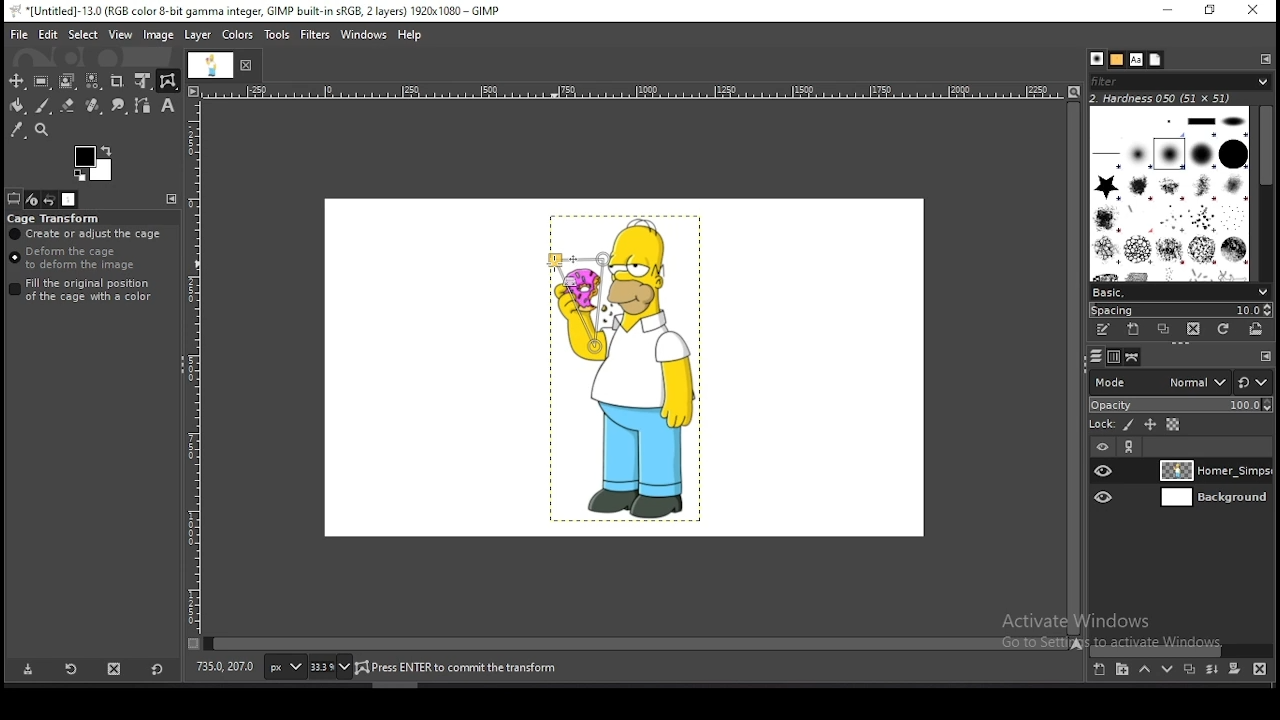 This screenshot has height=720, width=1280. What do you see at coordinates (119, 81) in the screenshot?
I see `crop tool` at bounding box center [119, 81].